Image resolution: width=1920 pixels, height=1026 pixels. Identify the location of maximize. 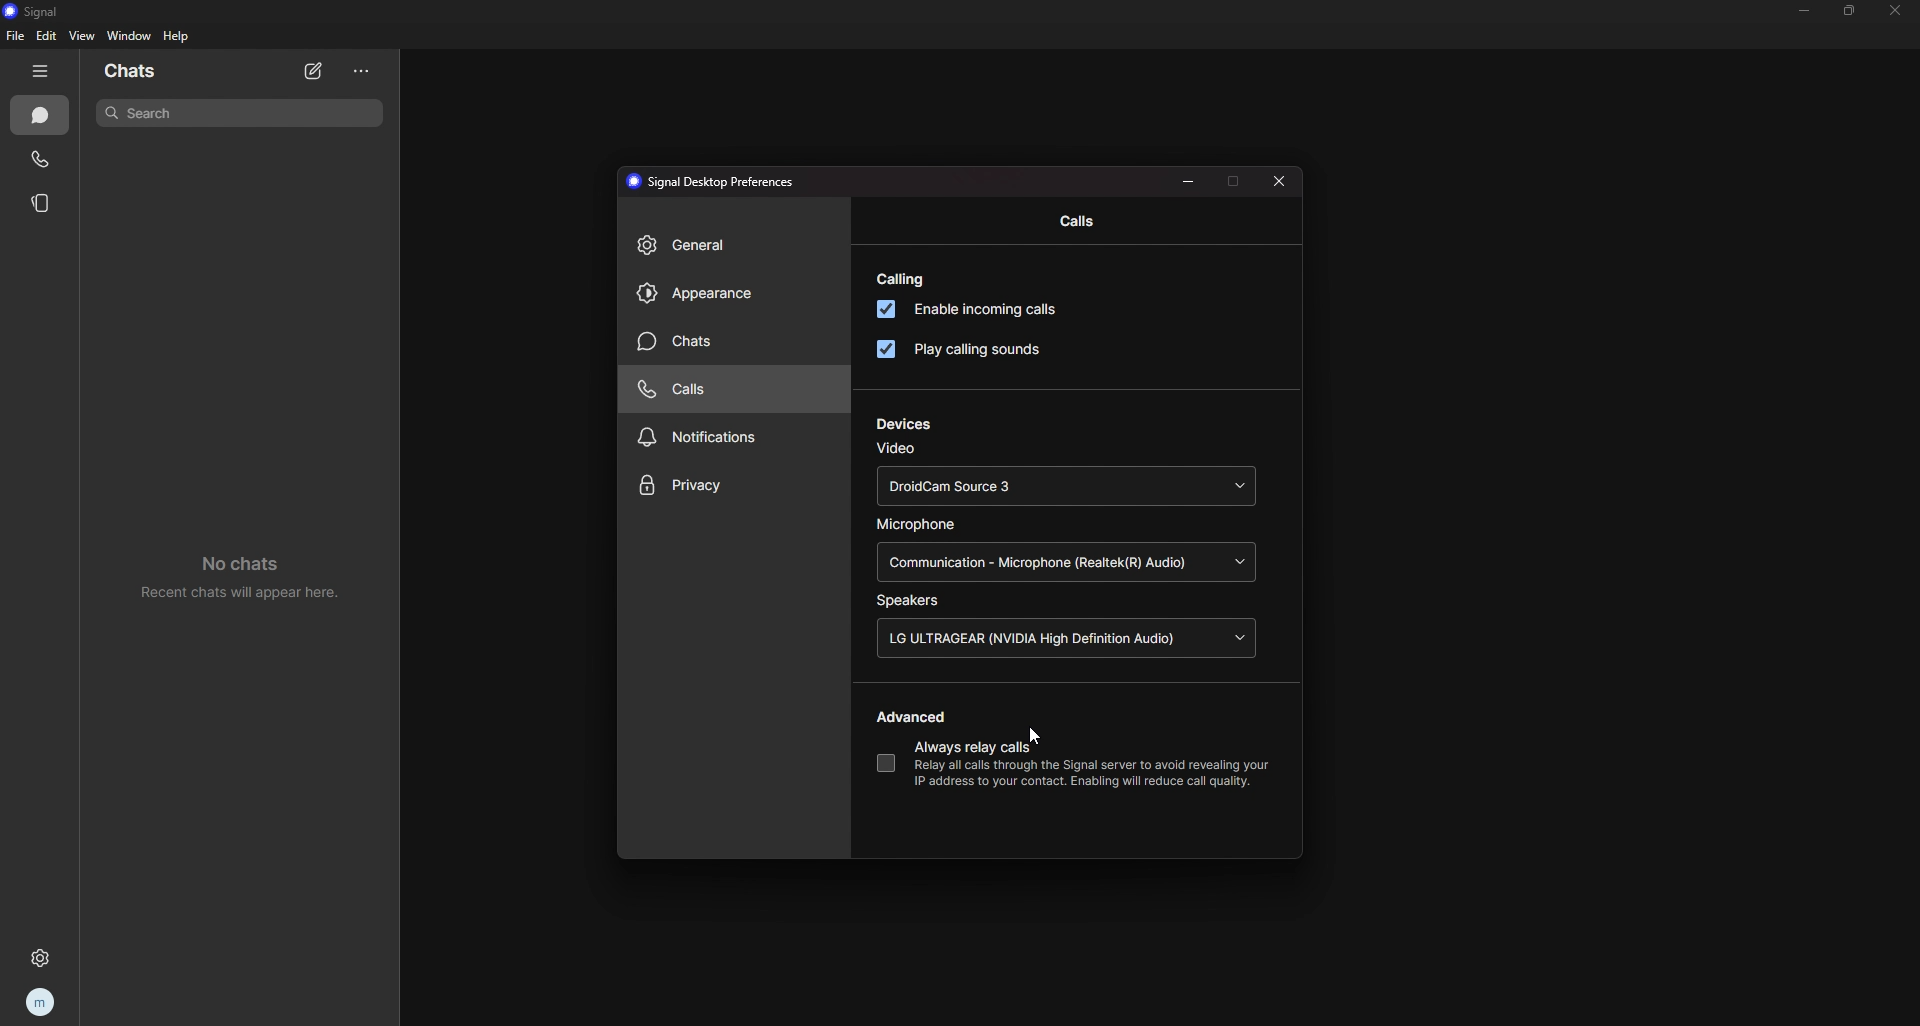
(1235, 180).